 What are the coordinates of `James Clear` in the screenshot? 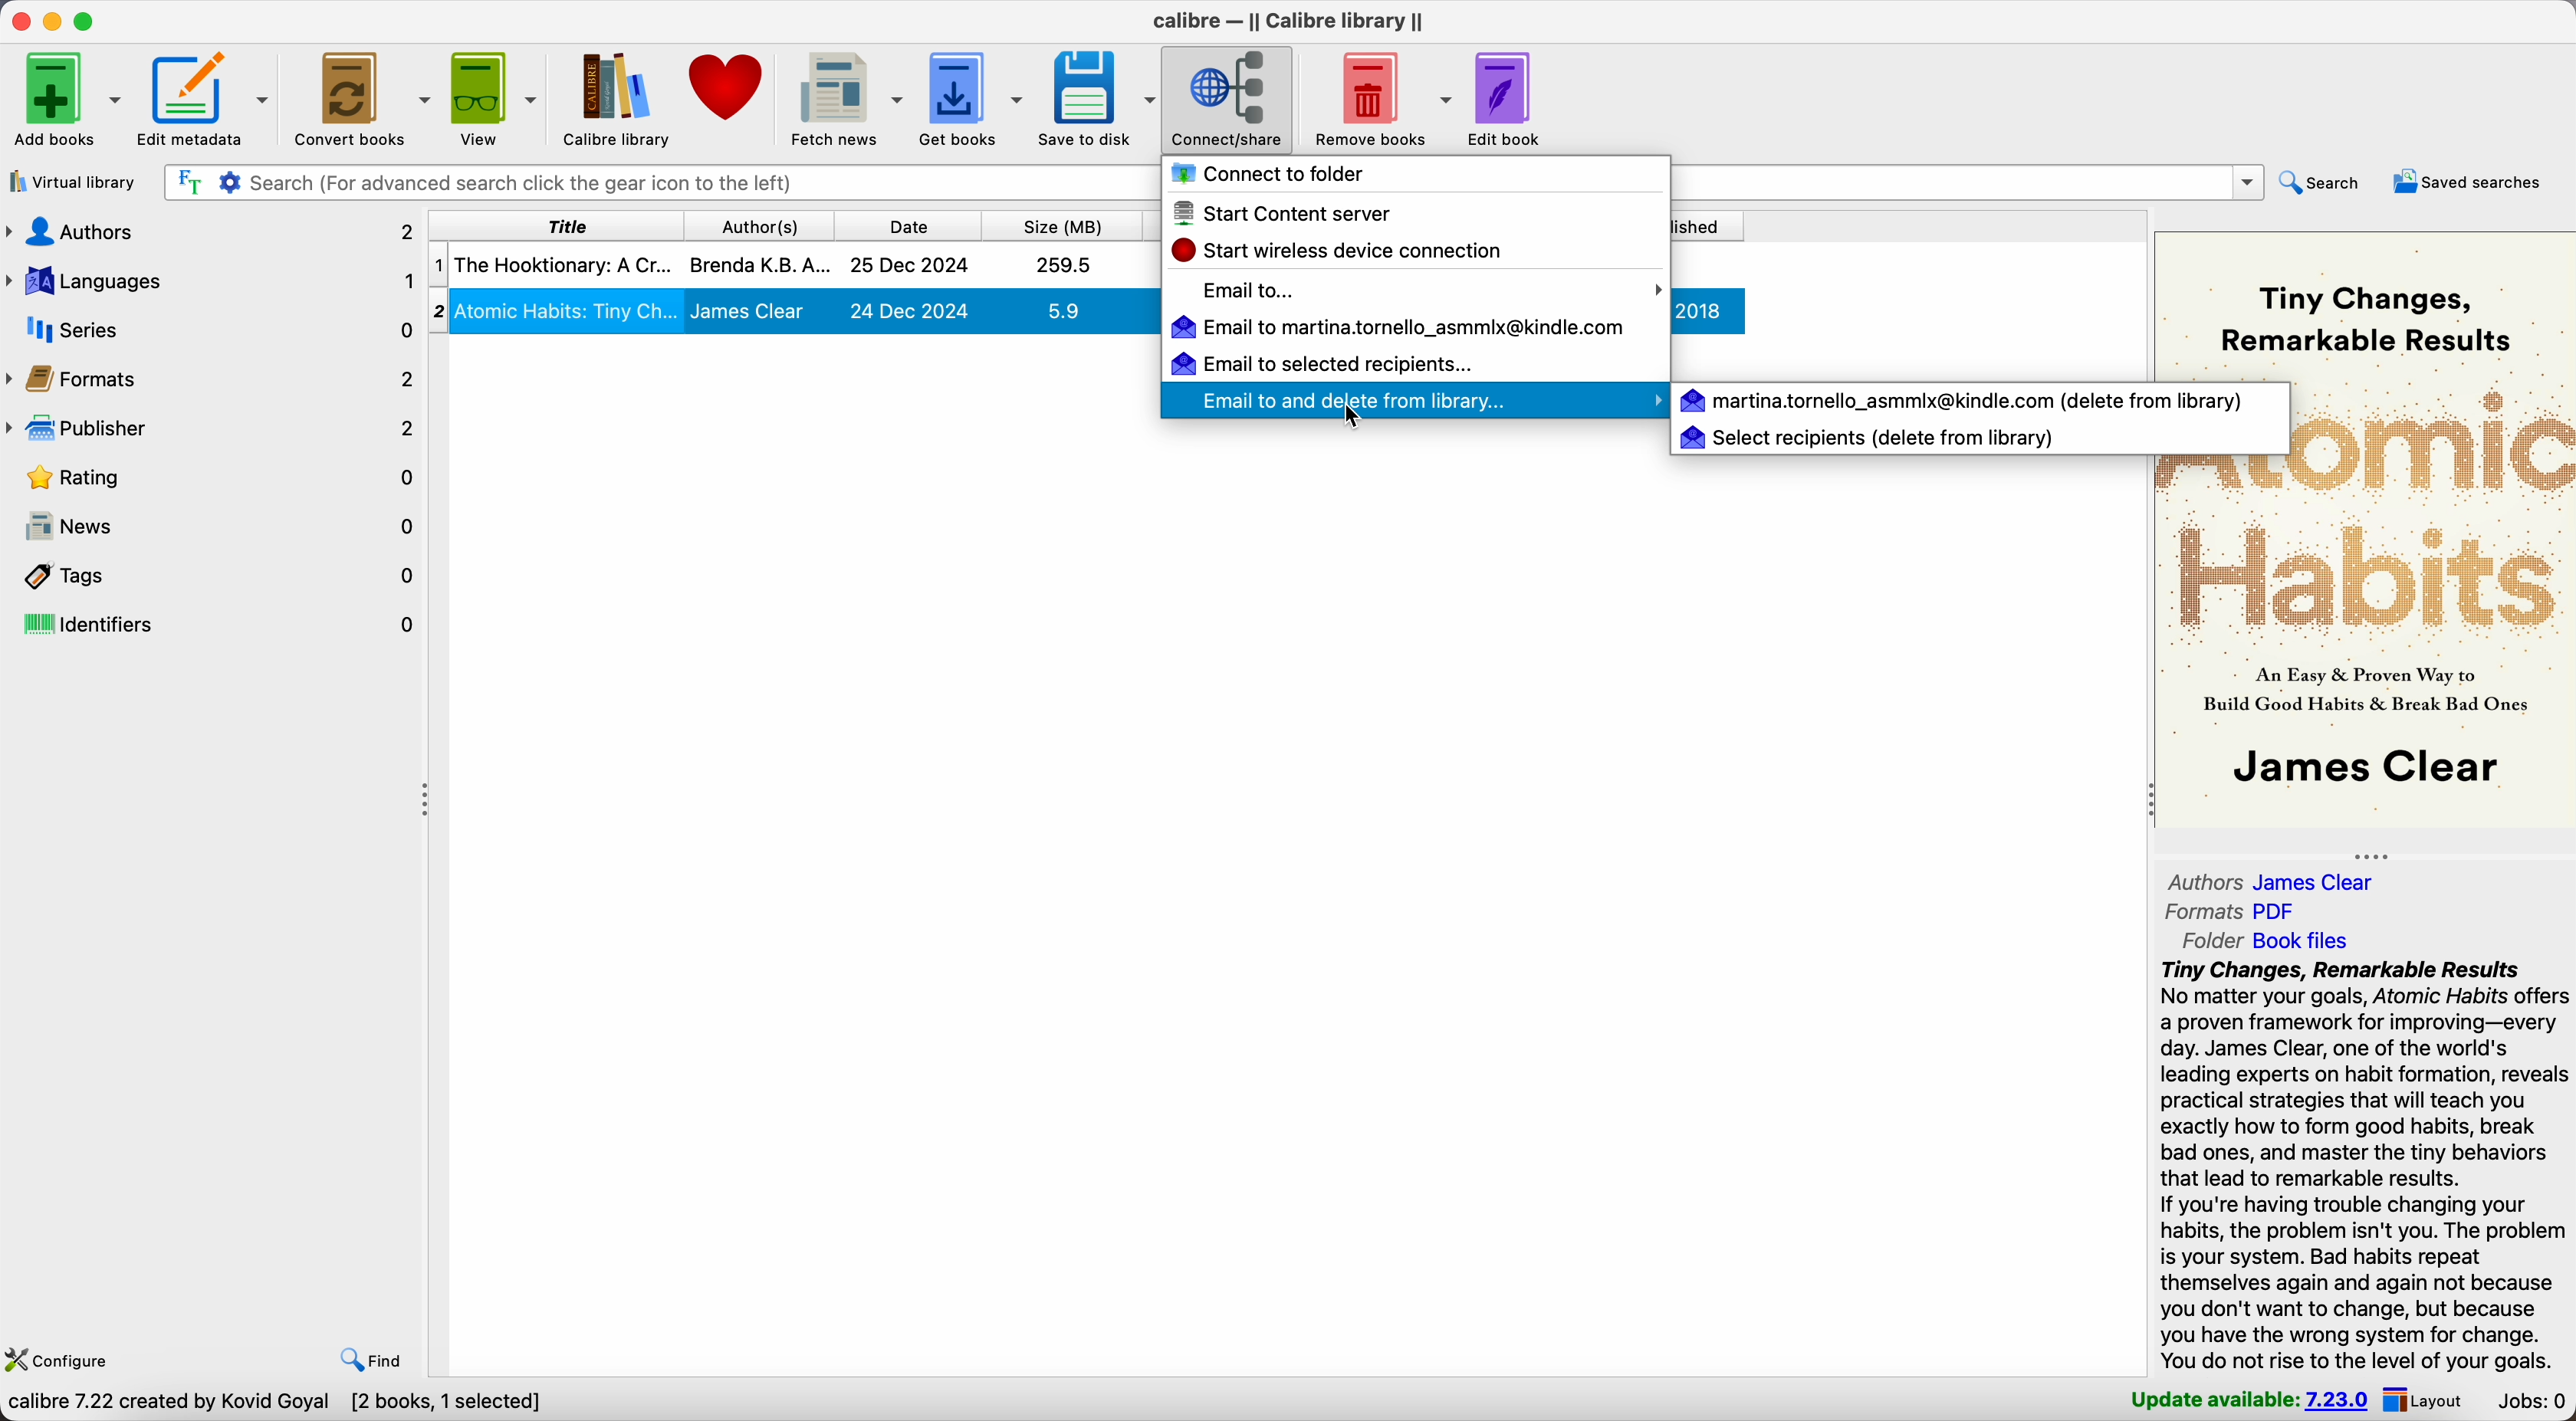 It's located at (749, 311).